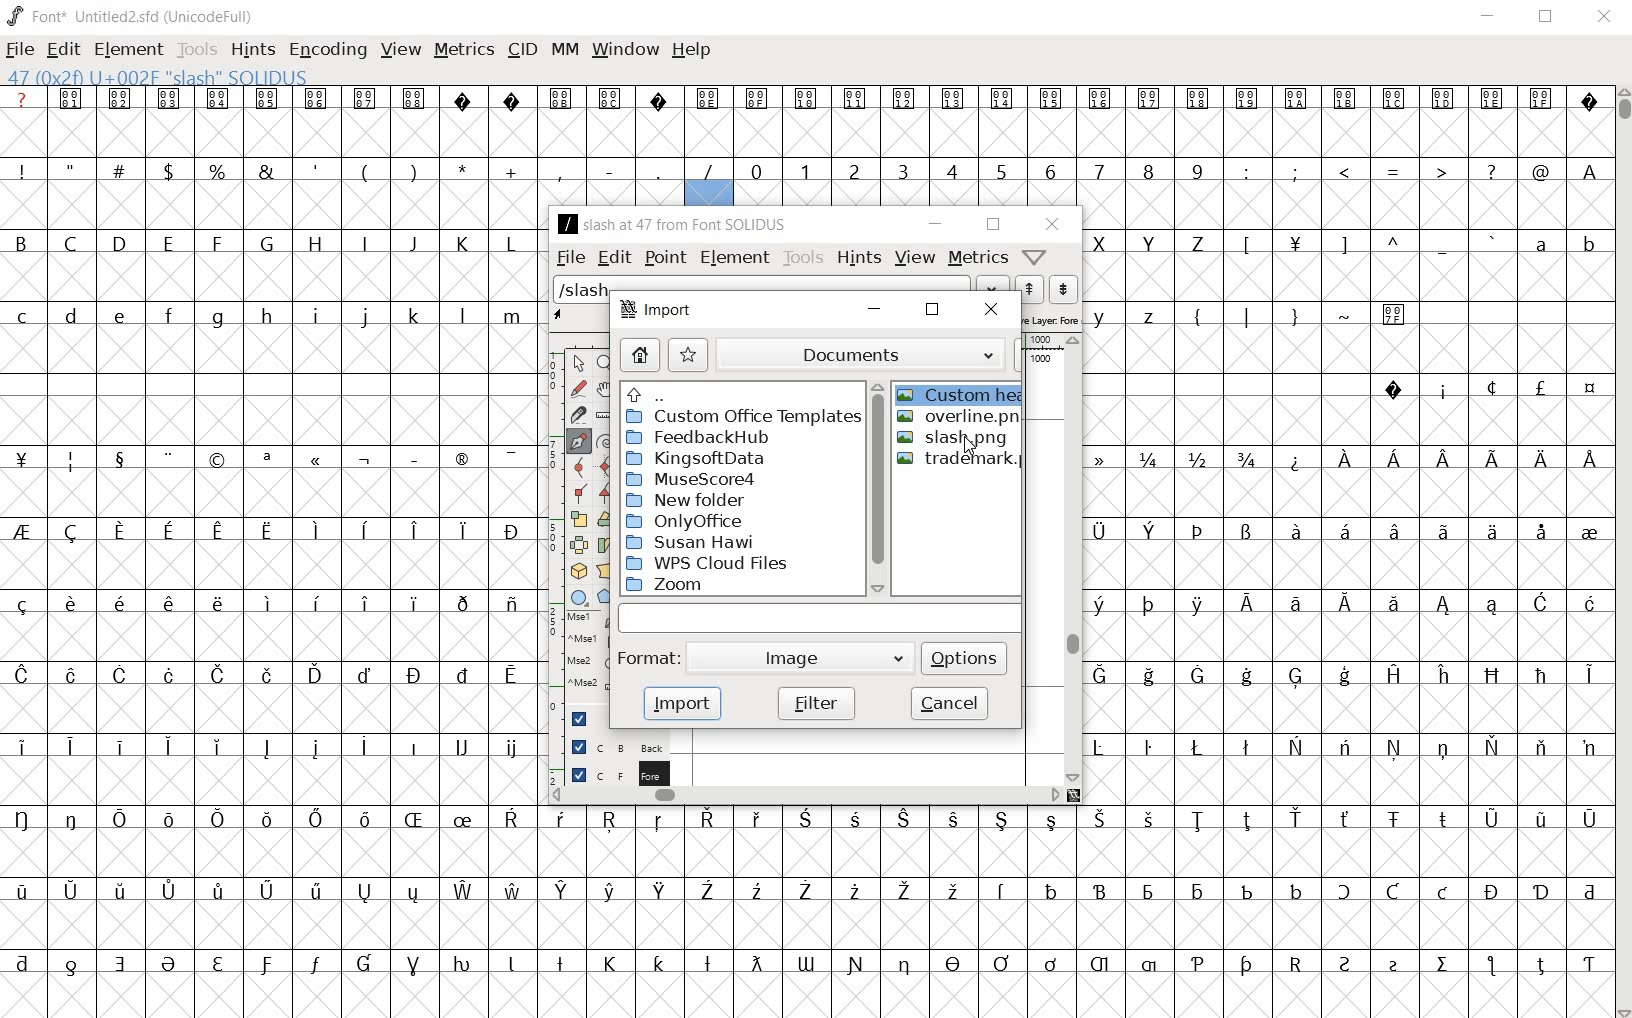 This screenshot has width=1632, height=1018. What do you see at coordinates (1037, 256) in the screenshot?
I see `Help/Window` at bounding box center [1037, 256].